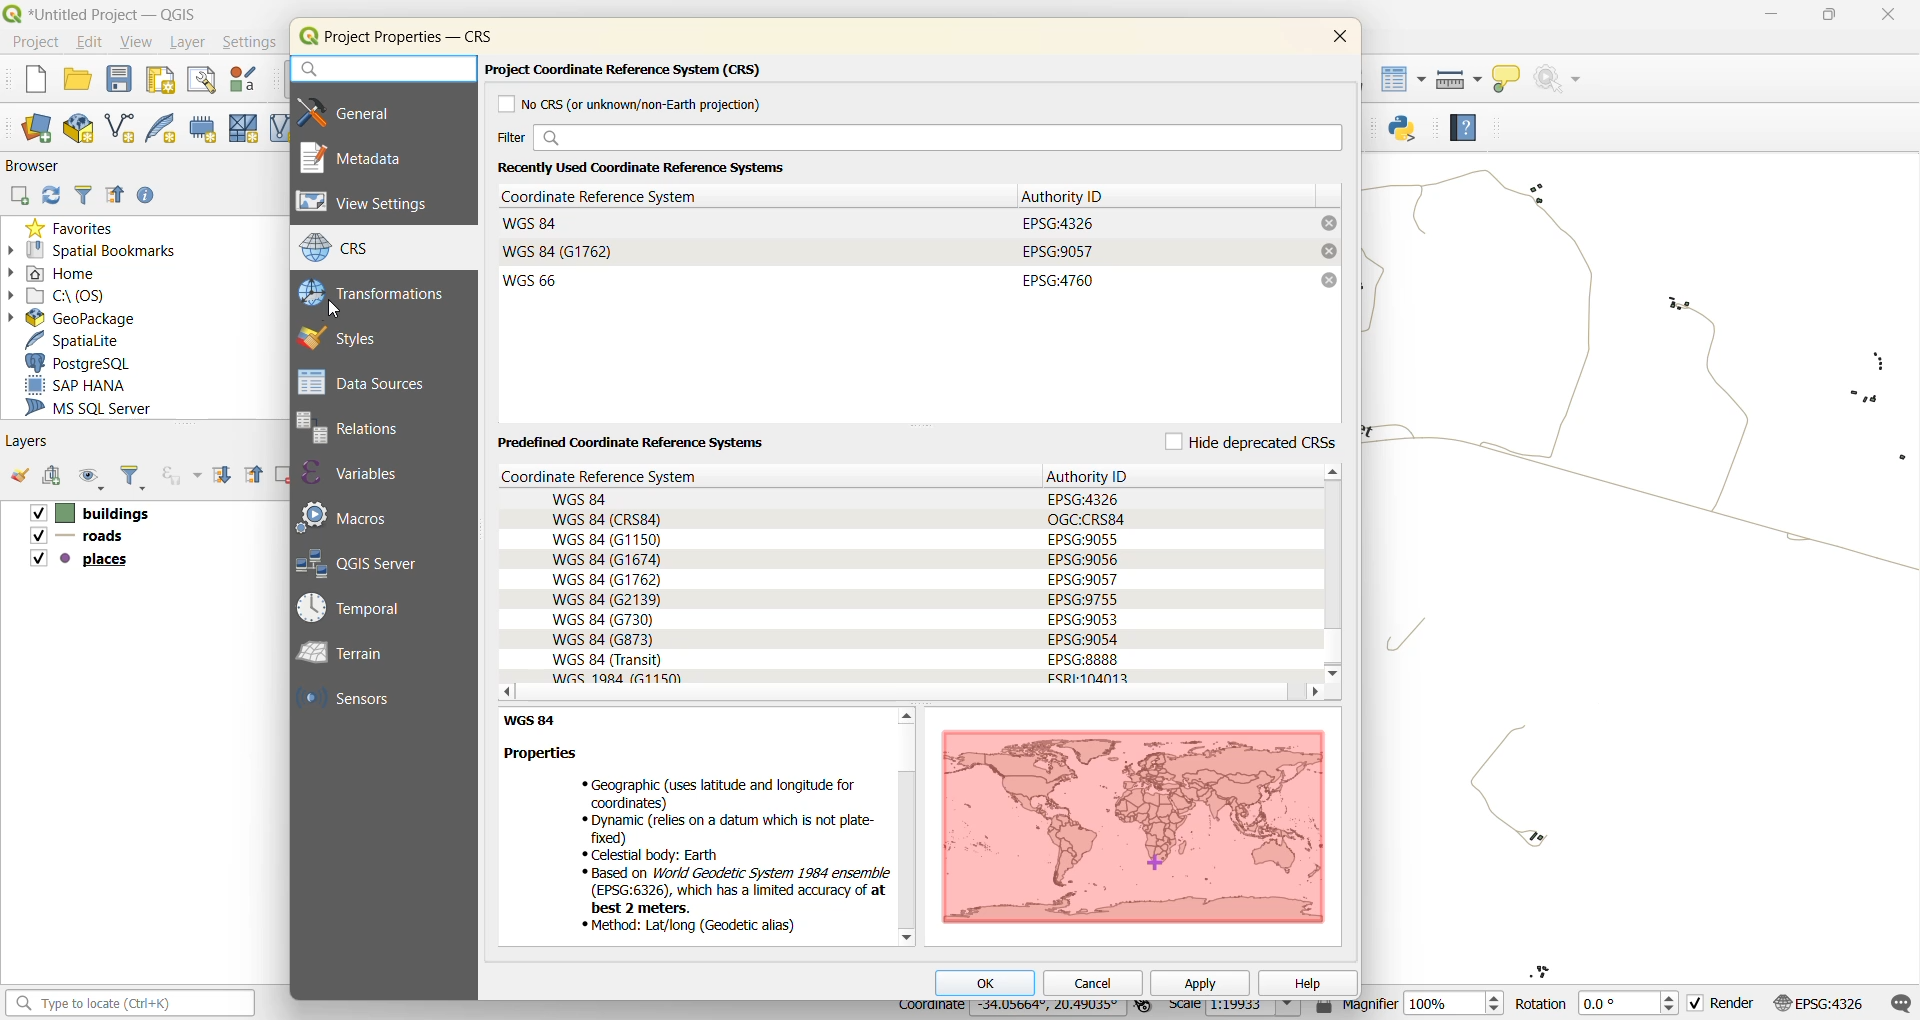 The image size is (1920, 1020). I want to click on enable properties, so click(148, 196).